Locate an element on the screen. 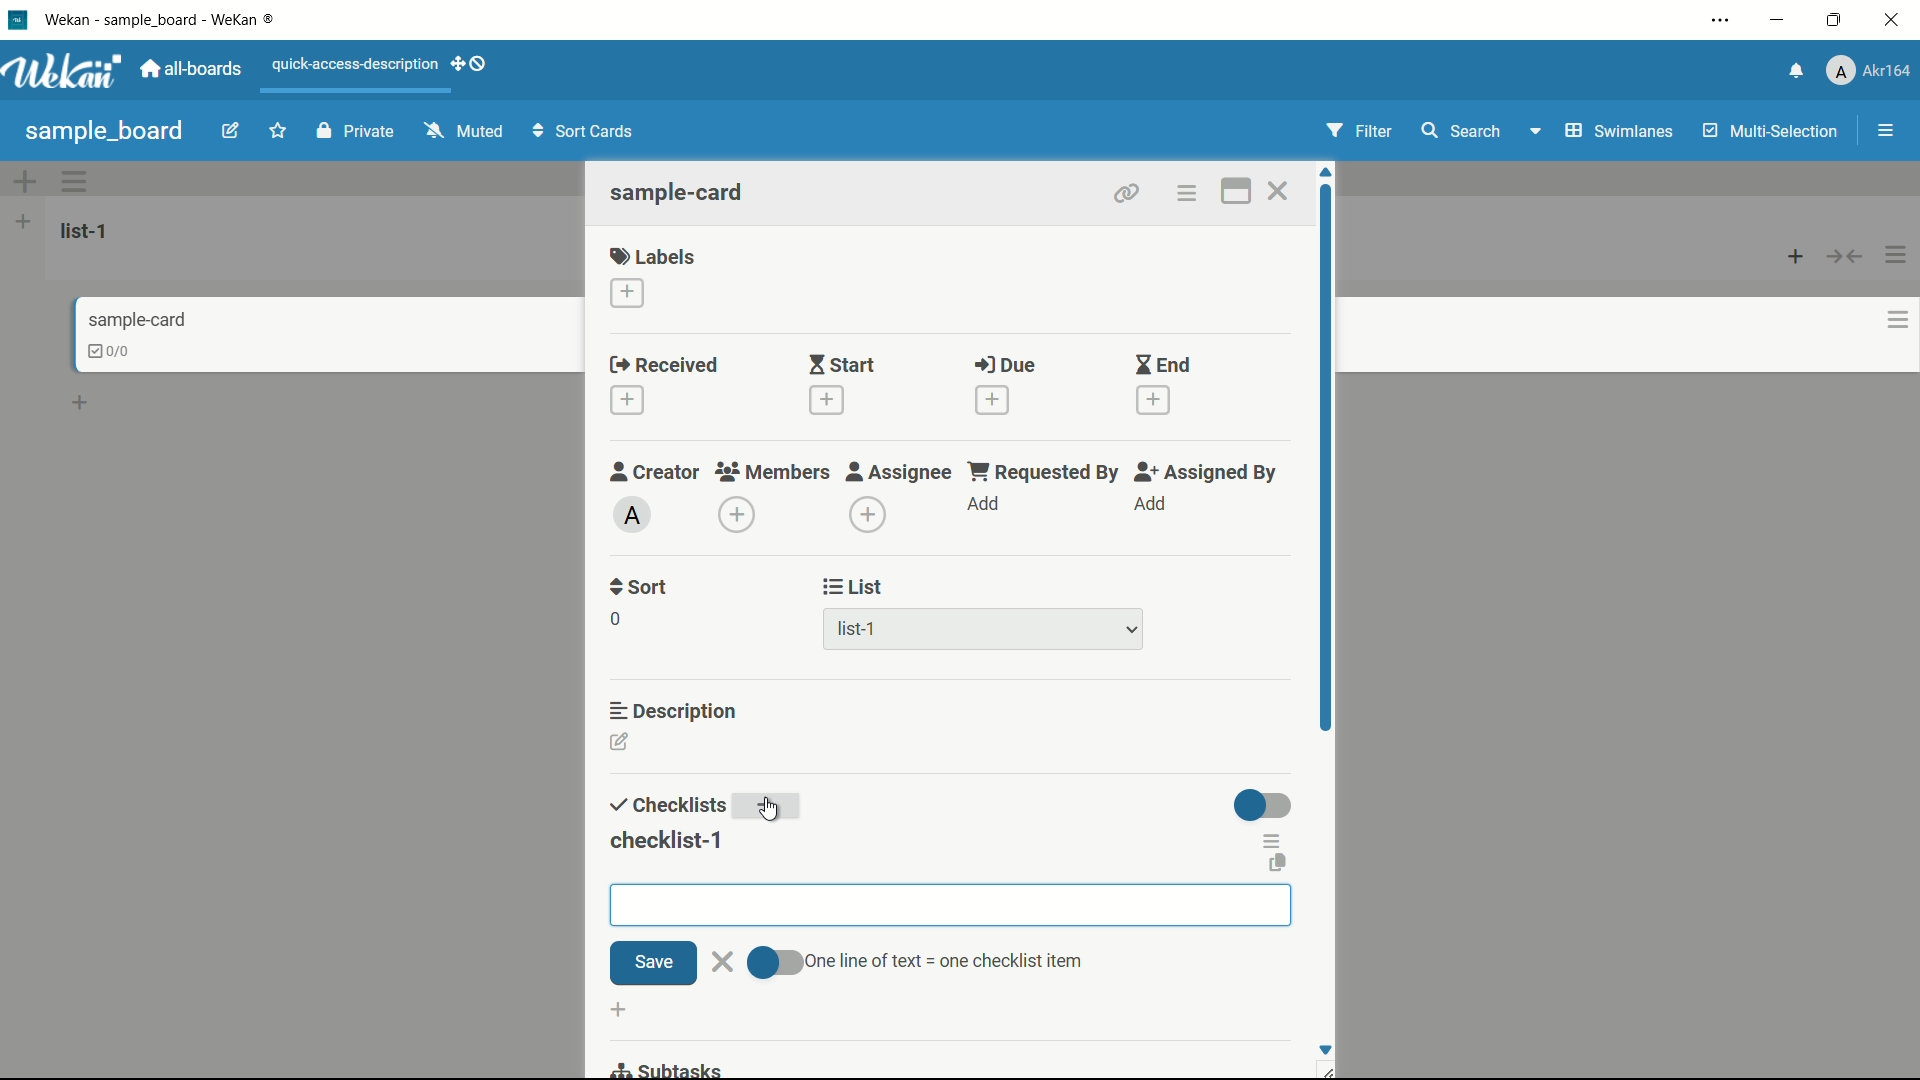  list actions is located at coordinates (1897, 255).